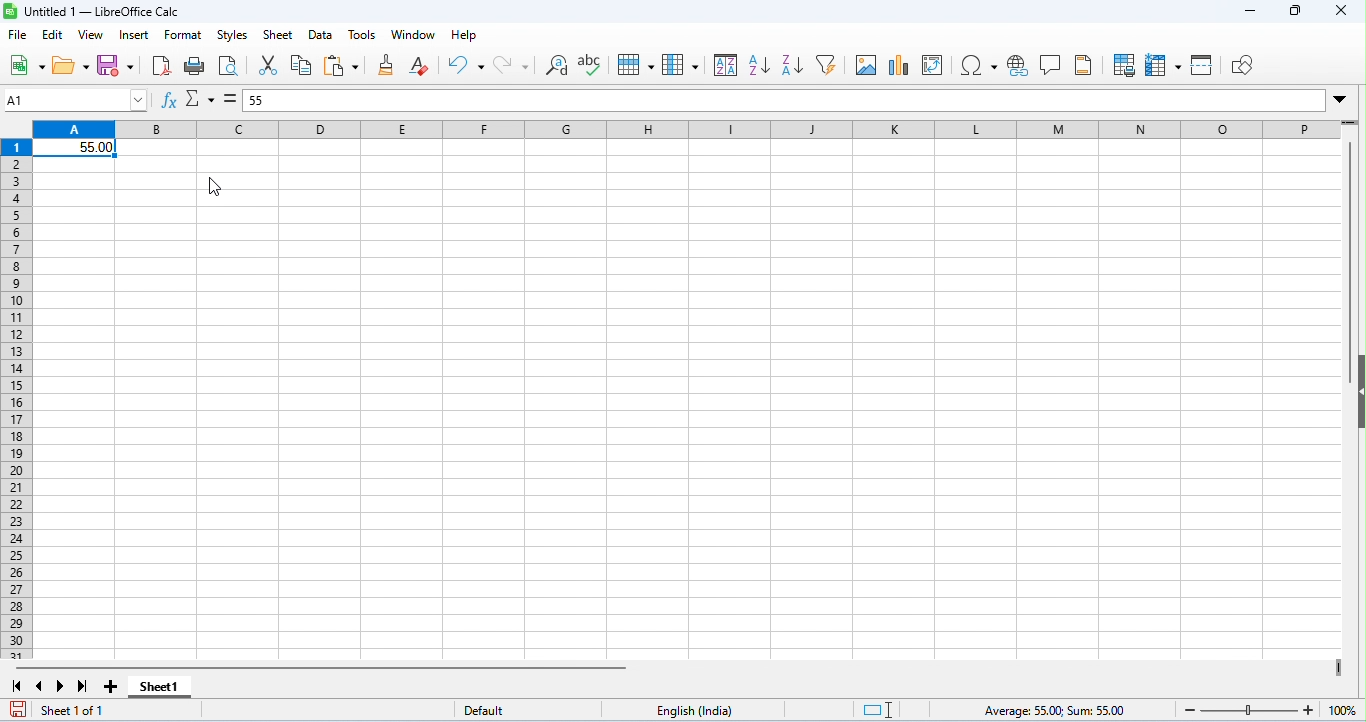 This screenshot has height=722, width=1366. Describe the element at coordinates (257, 101) in the screenshot. I see `55` at that location.